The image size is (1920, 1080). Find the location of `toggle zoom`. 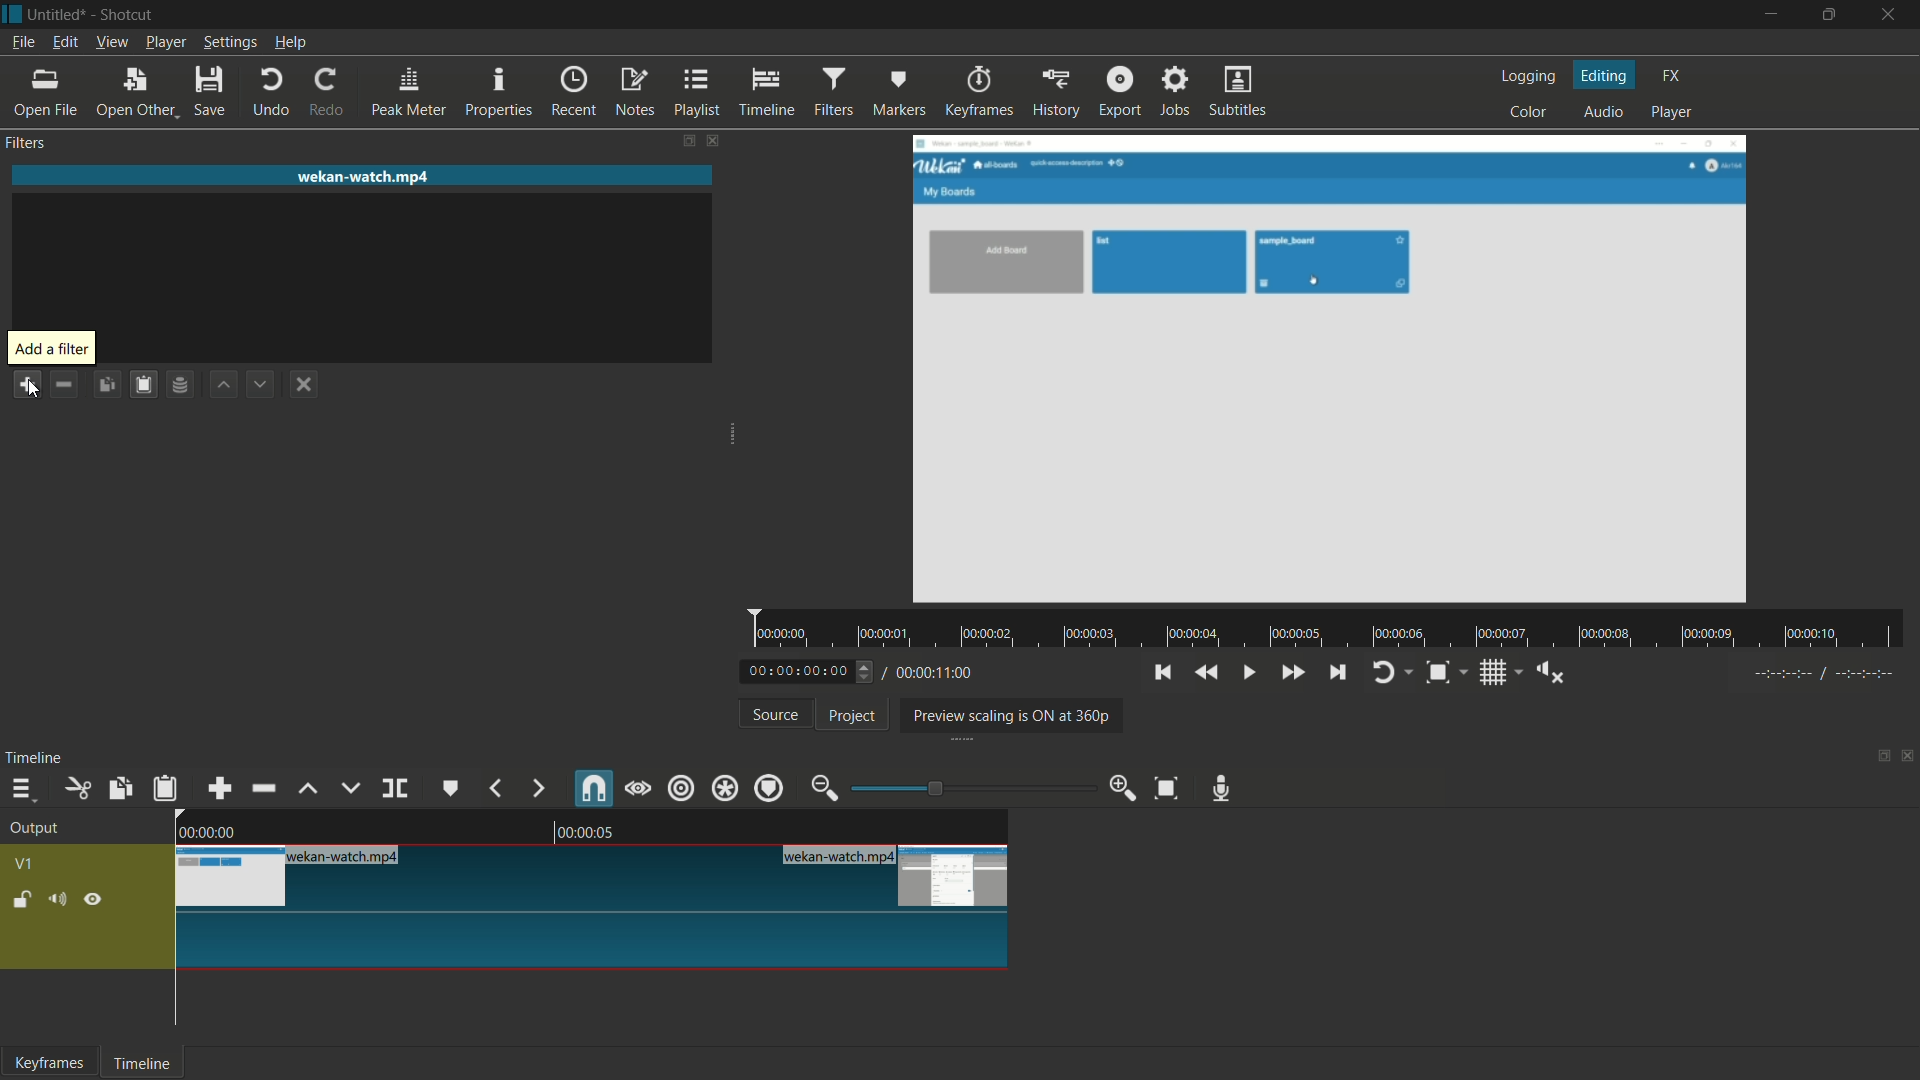

toggle zoom is located at coordinates (1444, 672).